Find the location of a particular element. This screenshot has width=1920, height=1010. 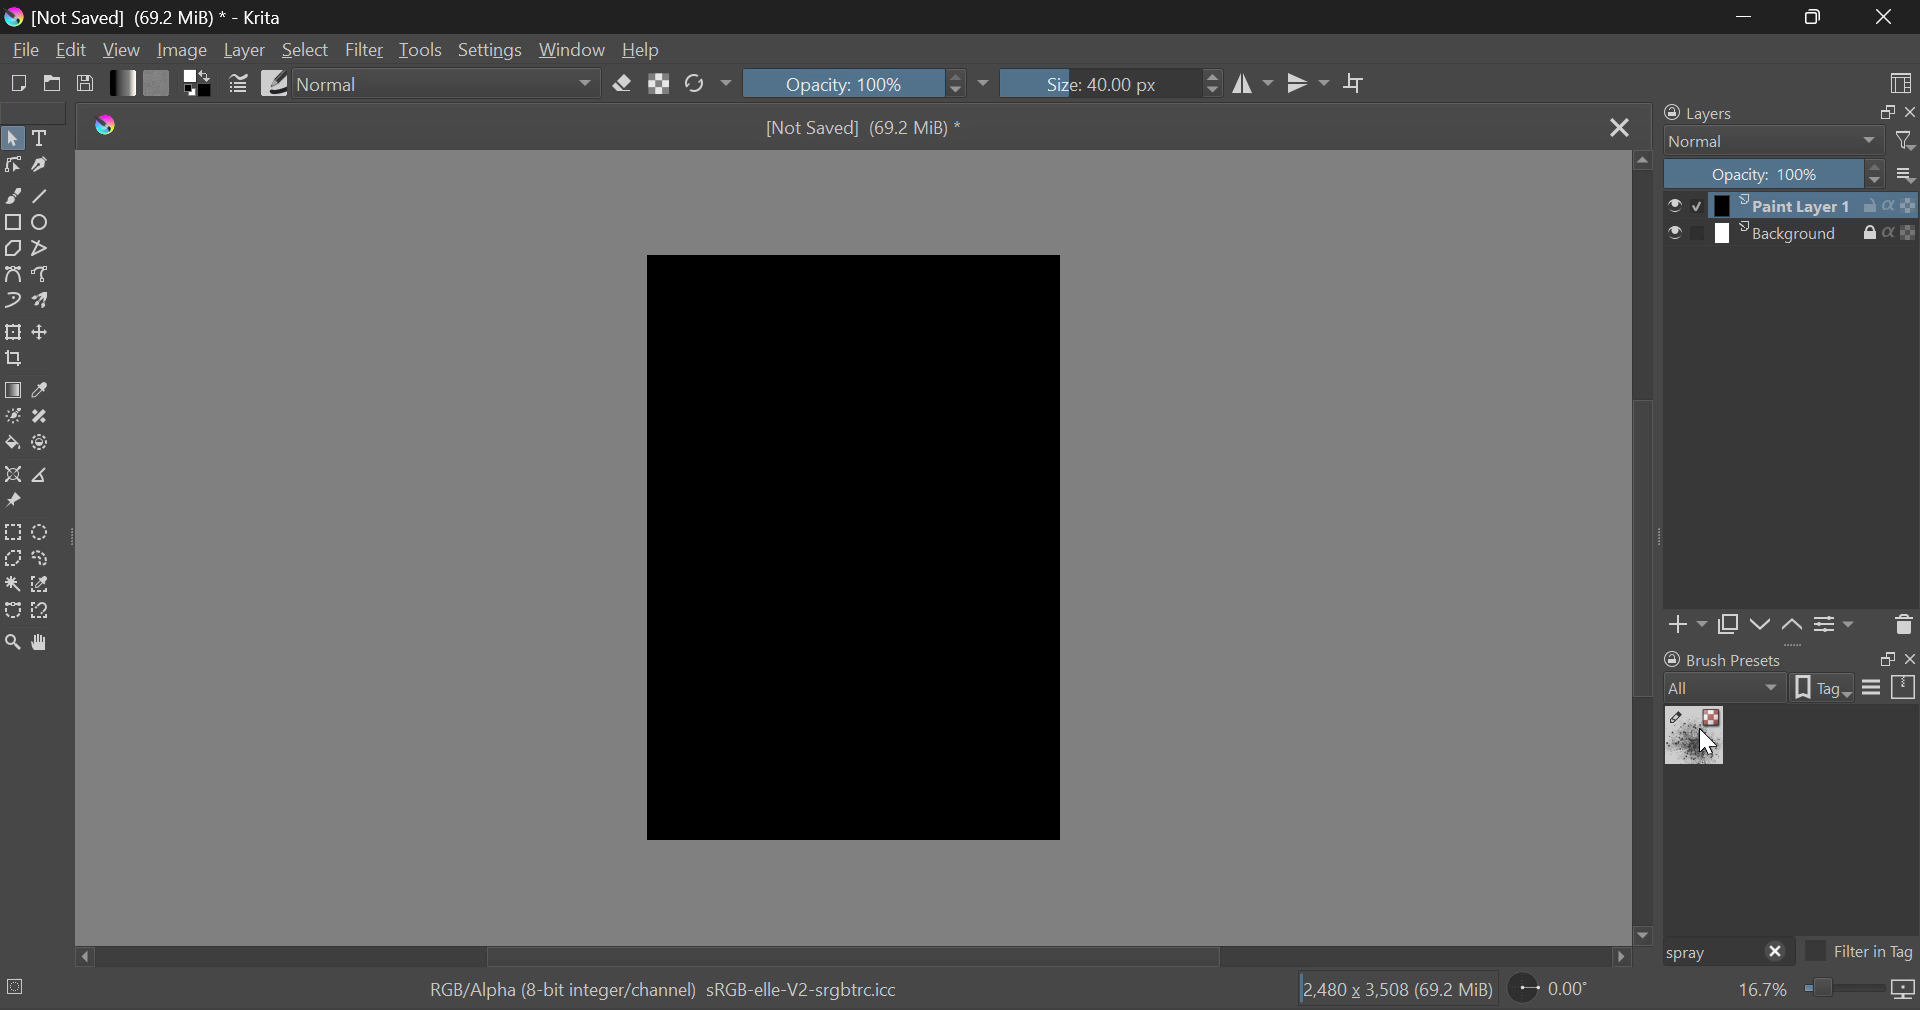

Freehand Path Tool is located at coordinates (42, 274).